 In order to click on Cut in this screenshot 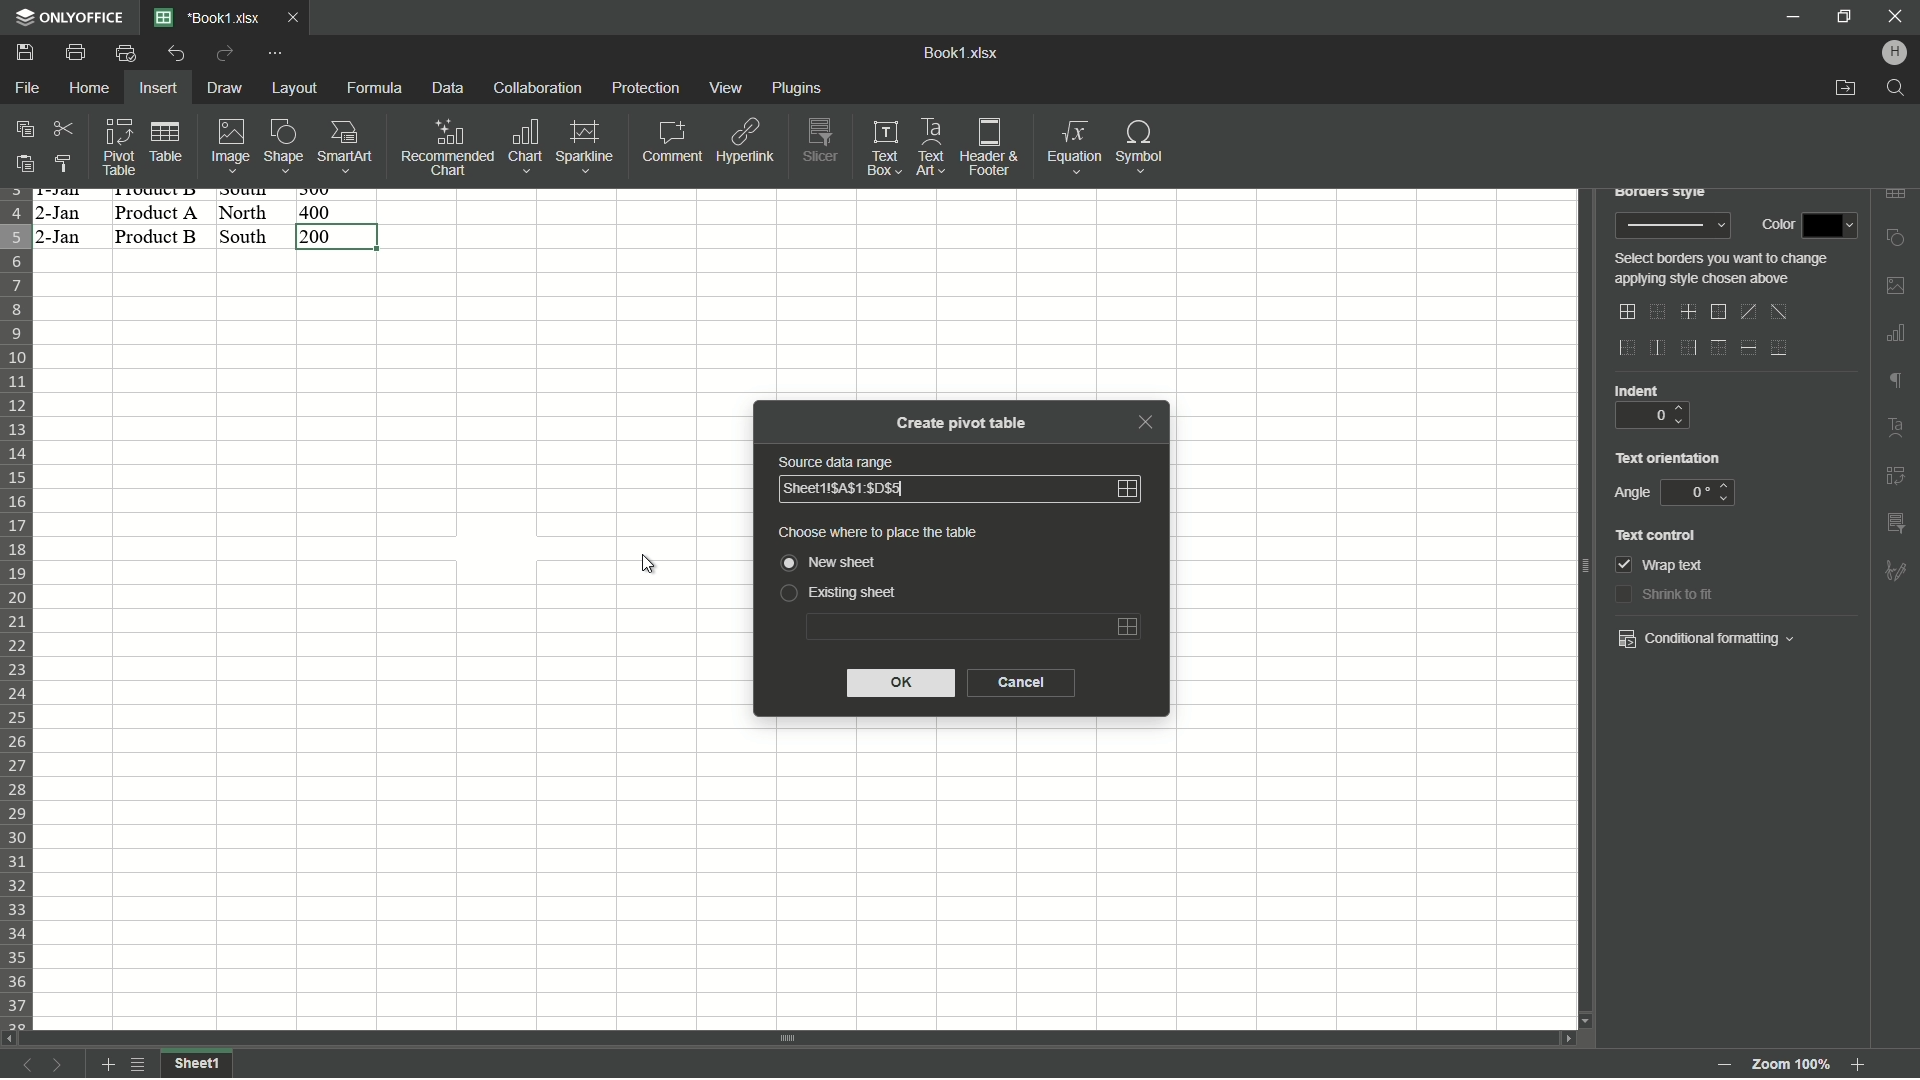, I will do `click(64, 129)`.